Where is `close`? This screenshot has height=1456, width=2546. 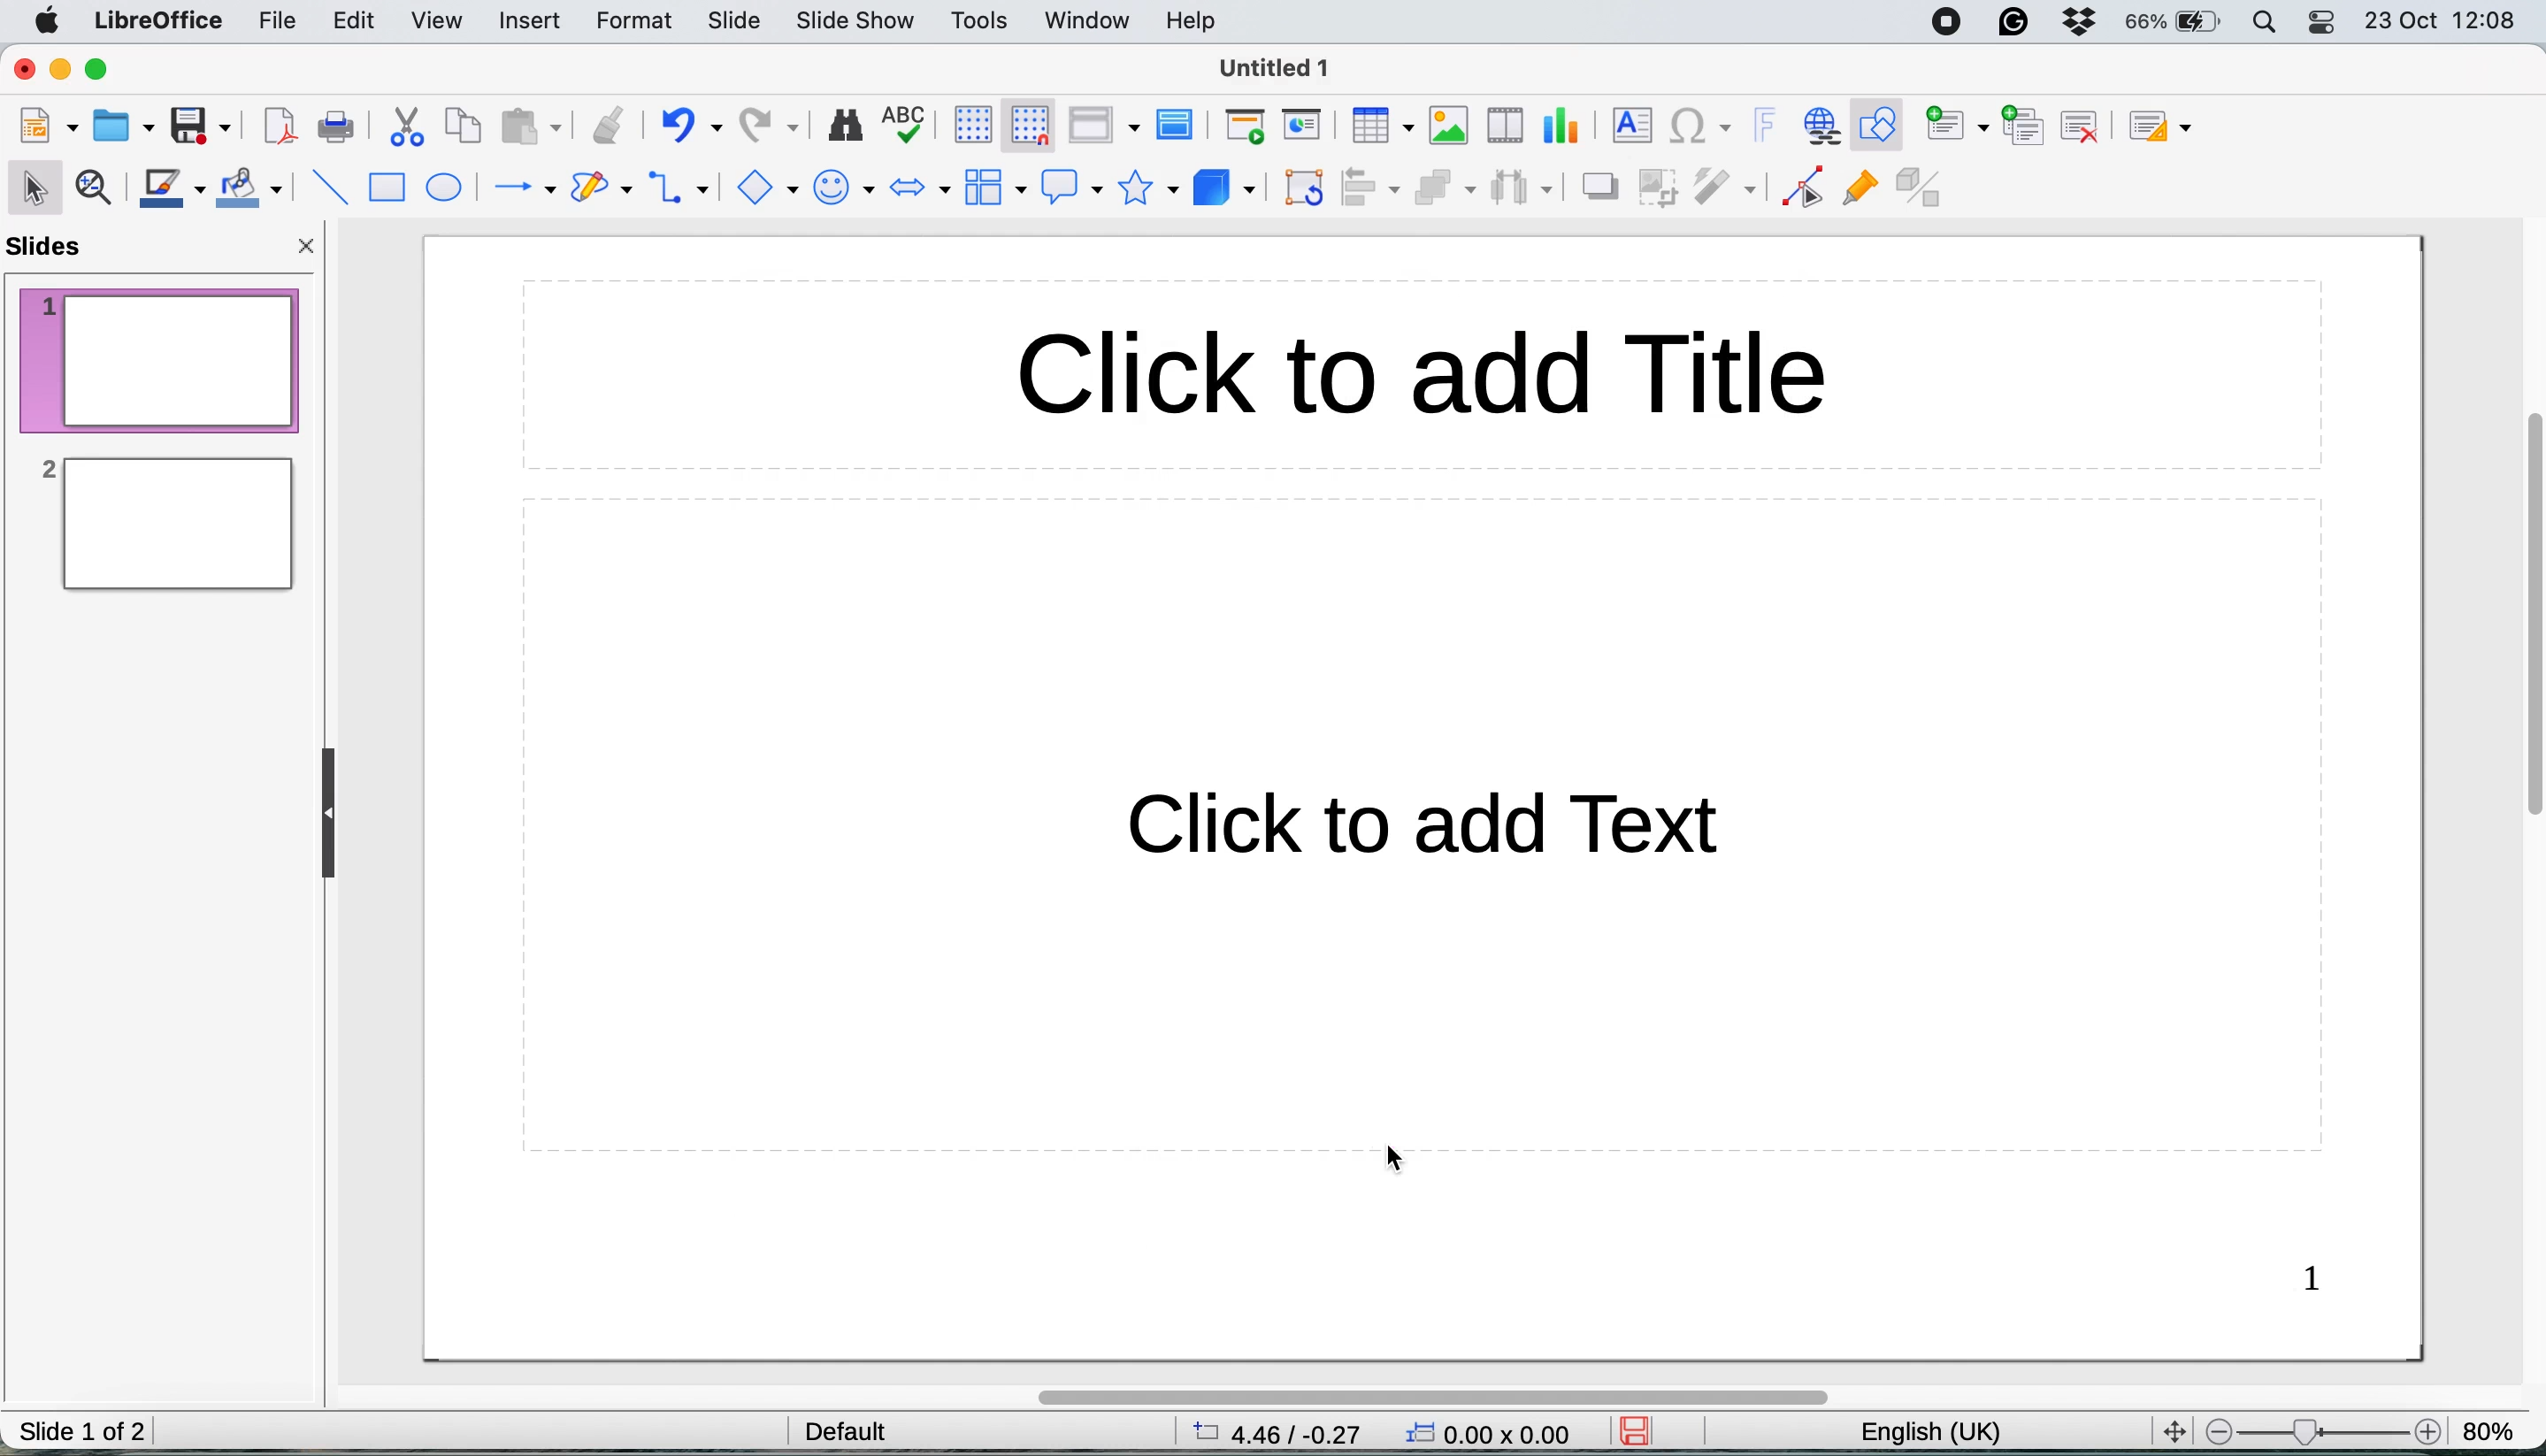 close is located at coordinates (24, 69).